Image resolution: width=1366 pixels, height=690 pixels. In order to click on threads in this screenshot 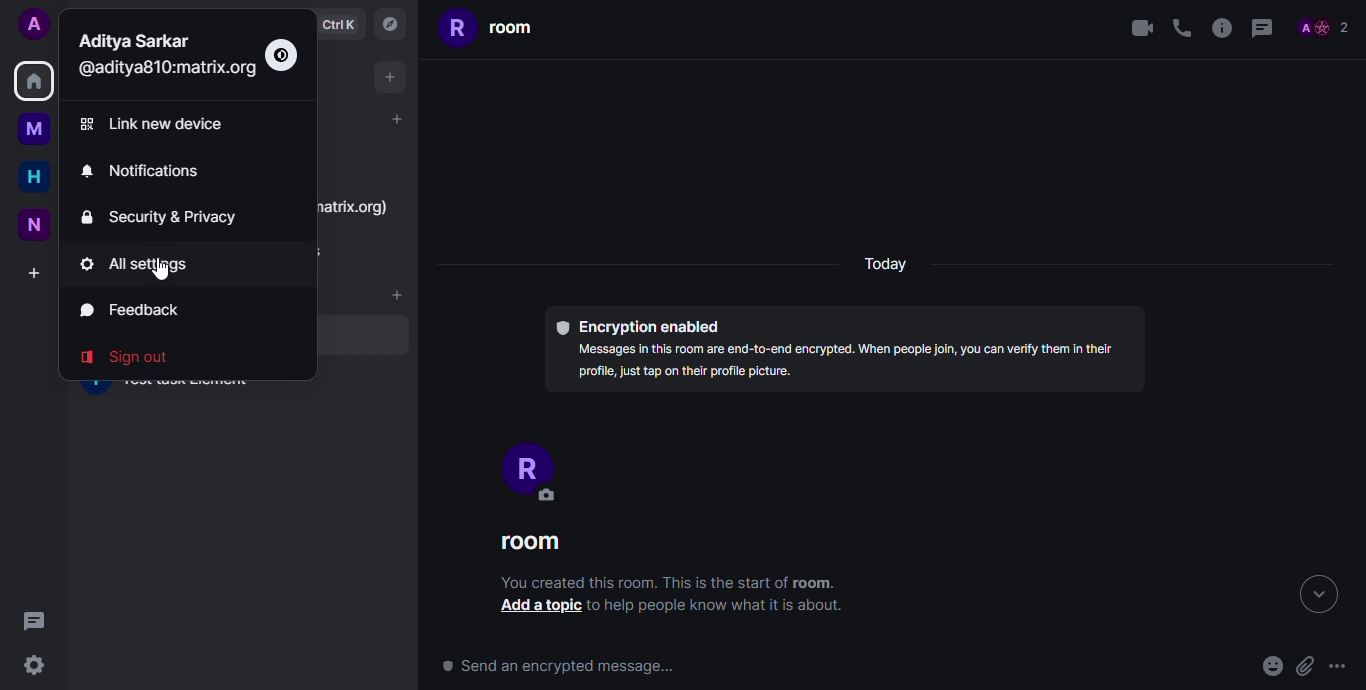, I will do `click(30, 619)`.